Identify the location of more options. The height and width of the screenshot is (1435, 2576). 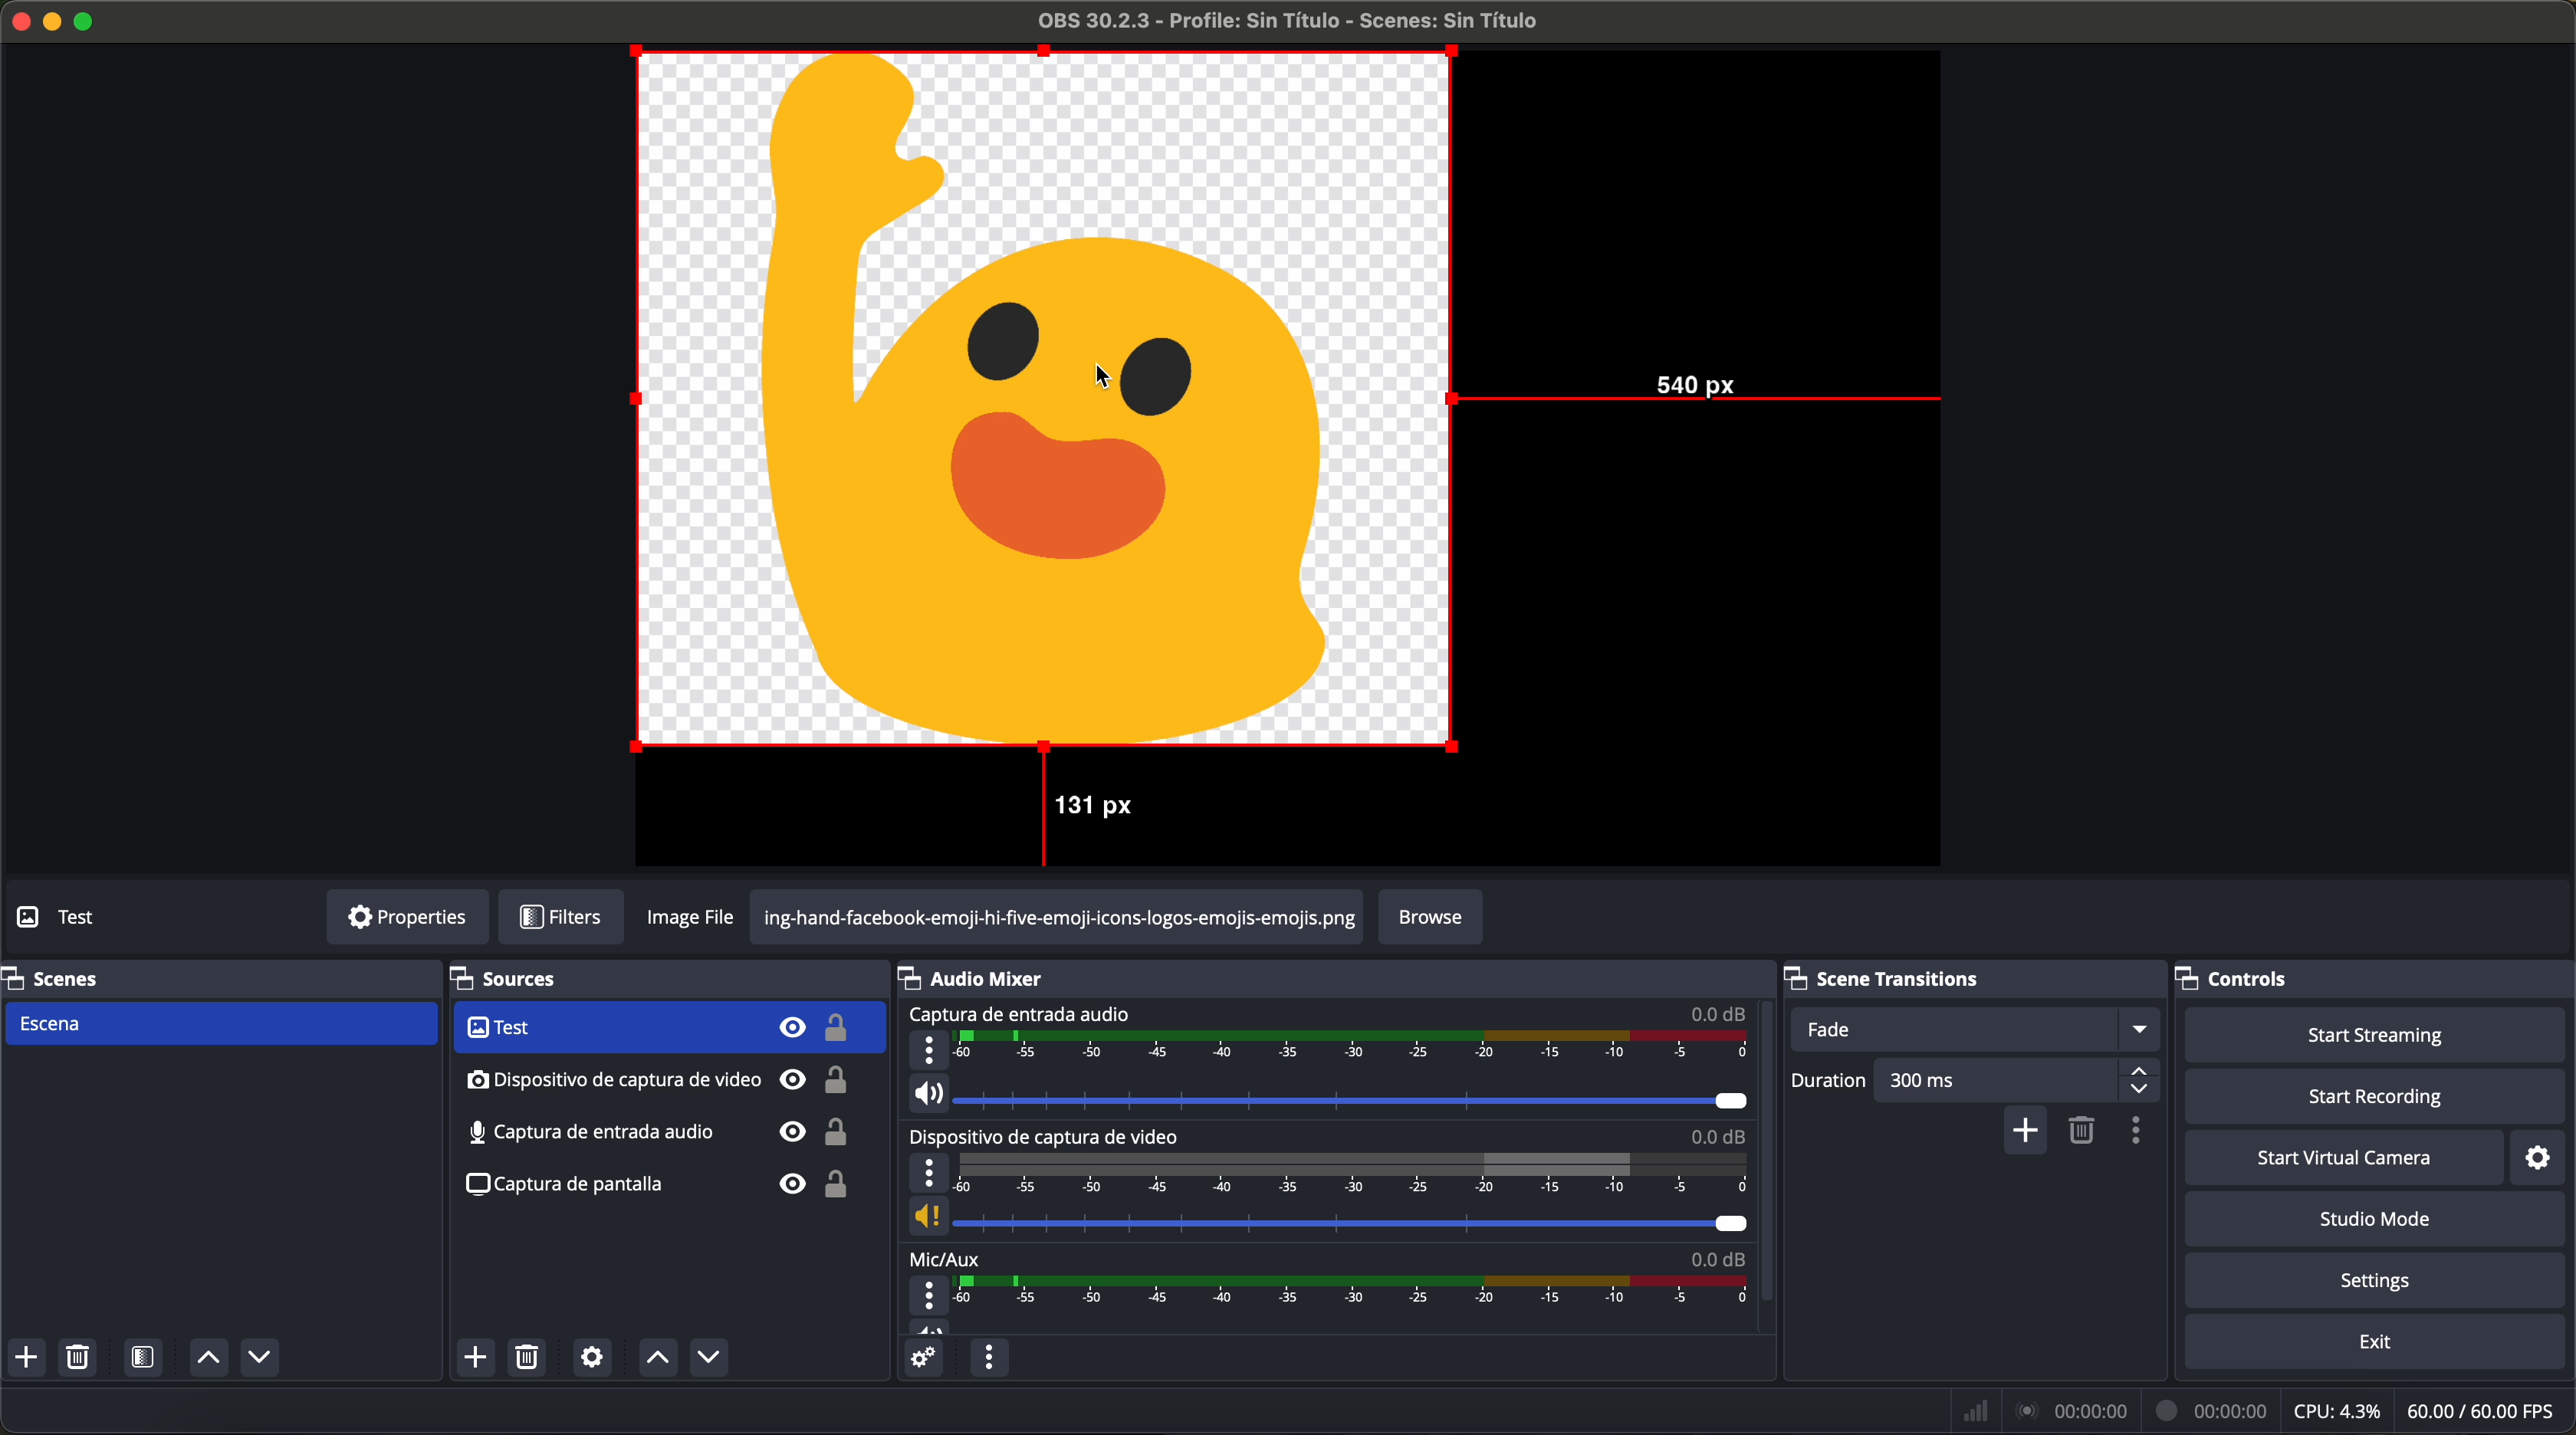
(929, 1050).